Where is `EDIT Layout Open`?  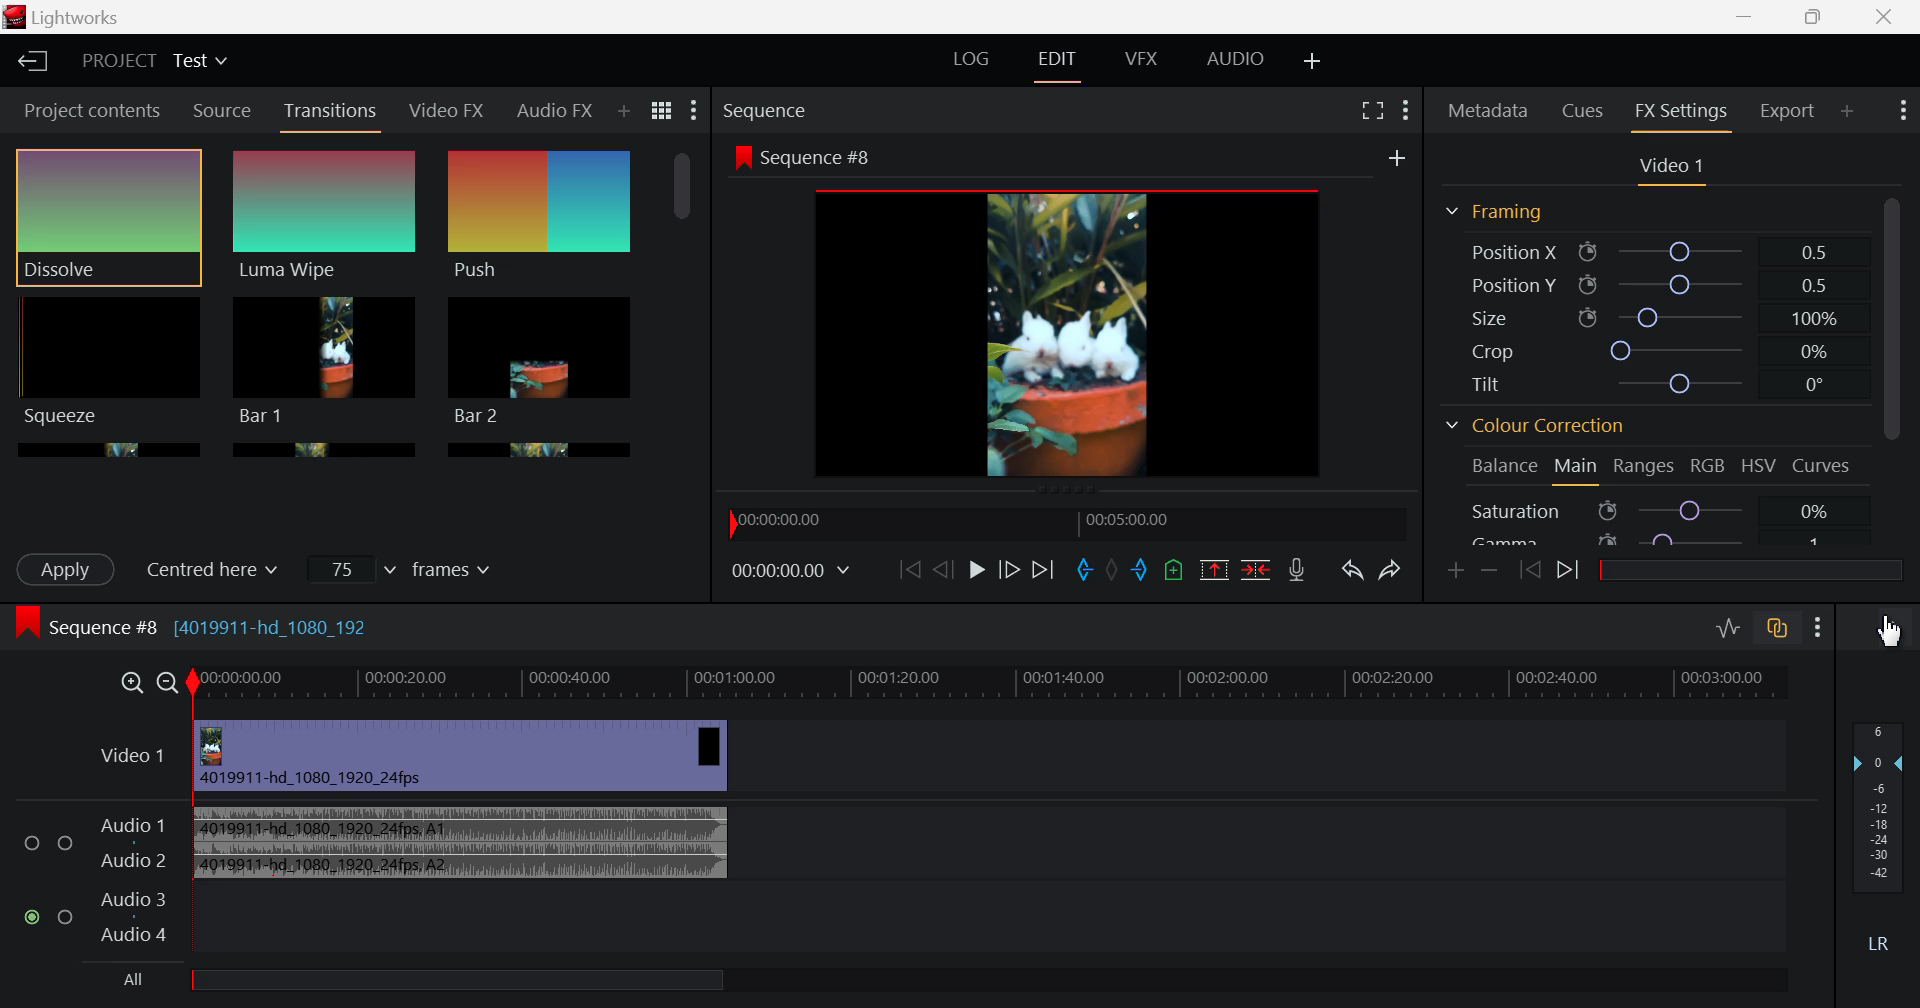
EDIT Layout Open is located at coordinates (1055, 64).